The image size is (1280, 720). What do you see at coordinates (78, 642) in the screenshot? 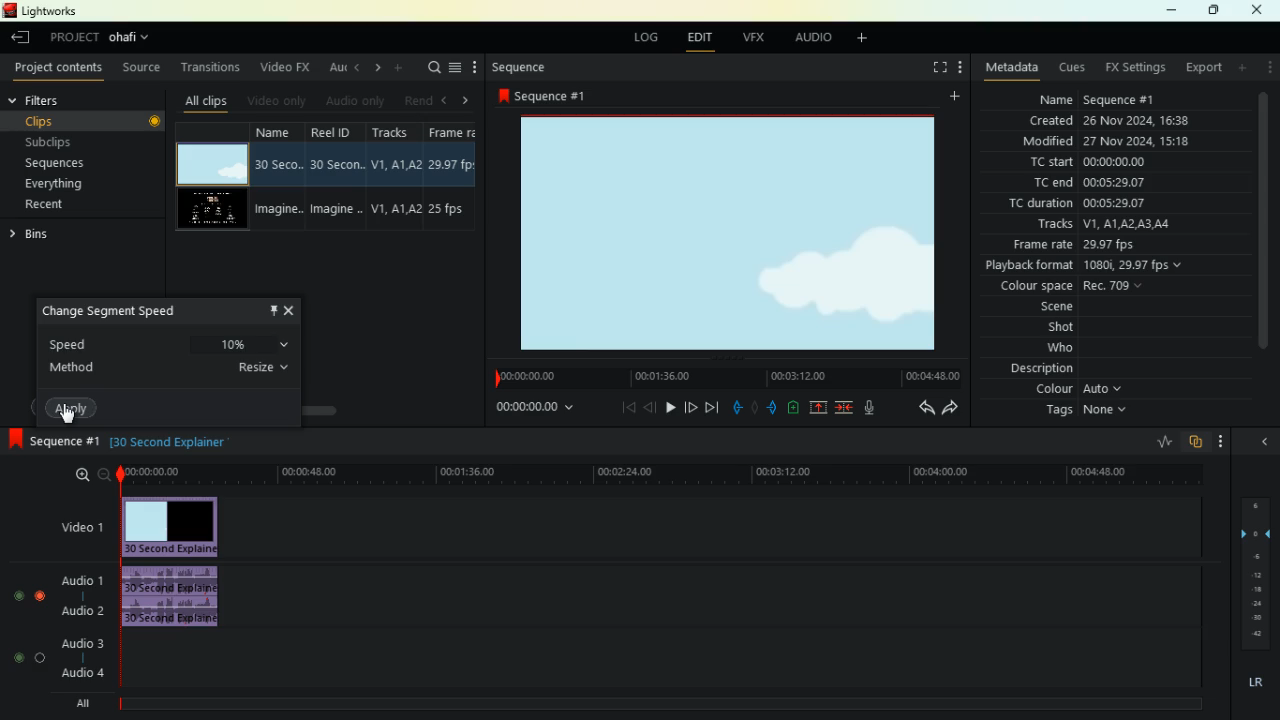
I see `audio3` at bounding box center [78, 642].